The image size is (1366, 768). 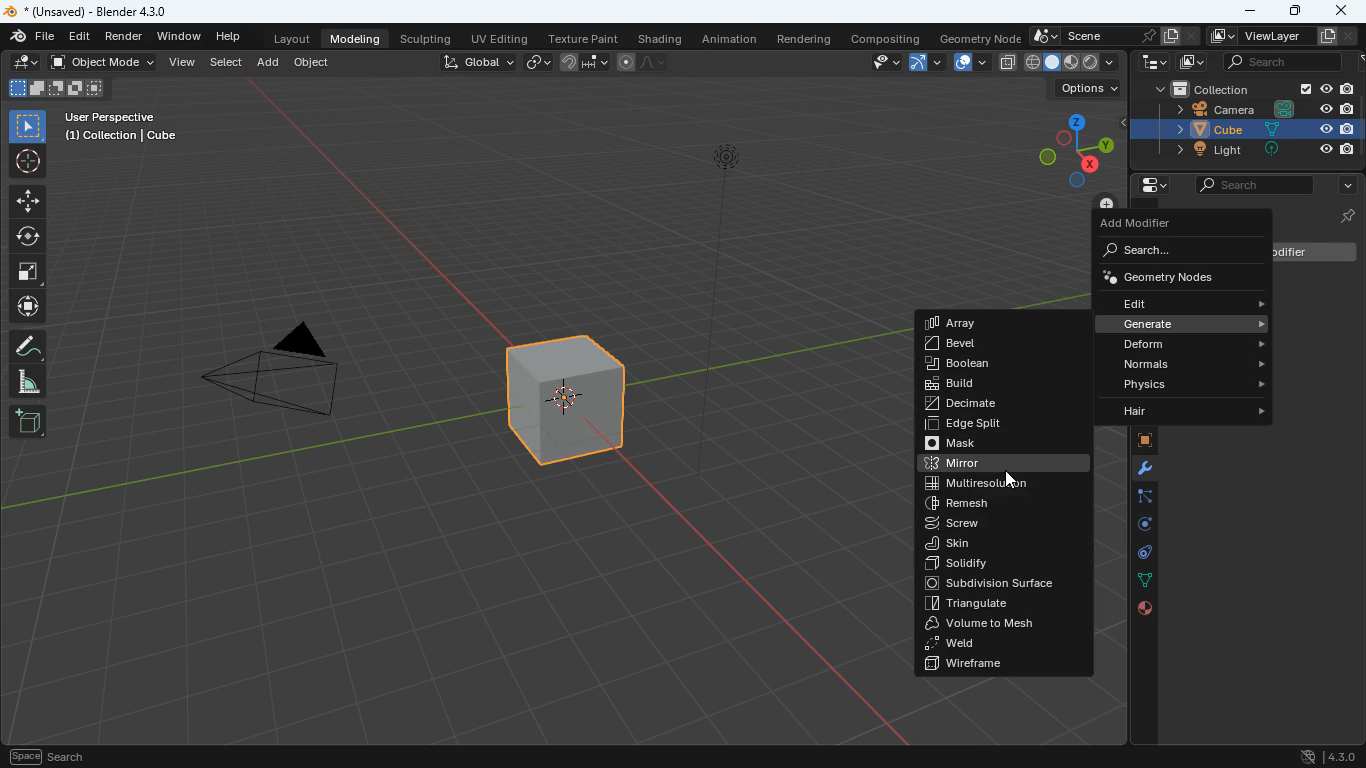 What do you see at coordinates (660, 39) in the screenshot?
I see `shading` at bounding box center [660, 39].